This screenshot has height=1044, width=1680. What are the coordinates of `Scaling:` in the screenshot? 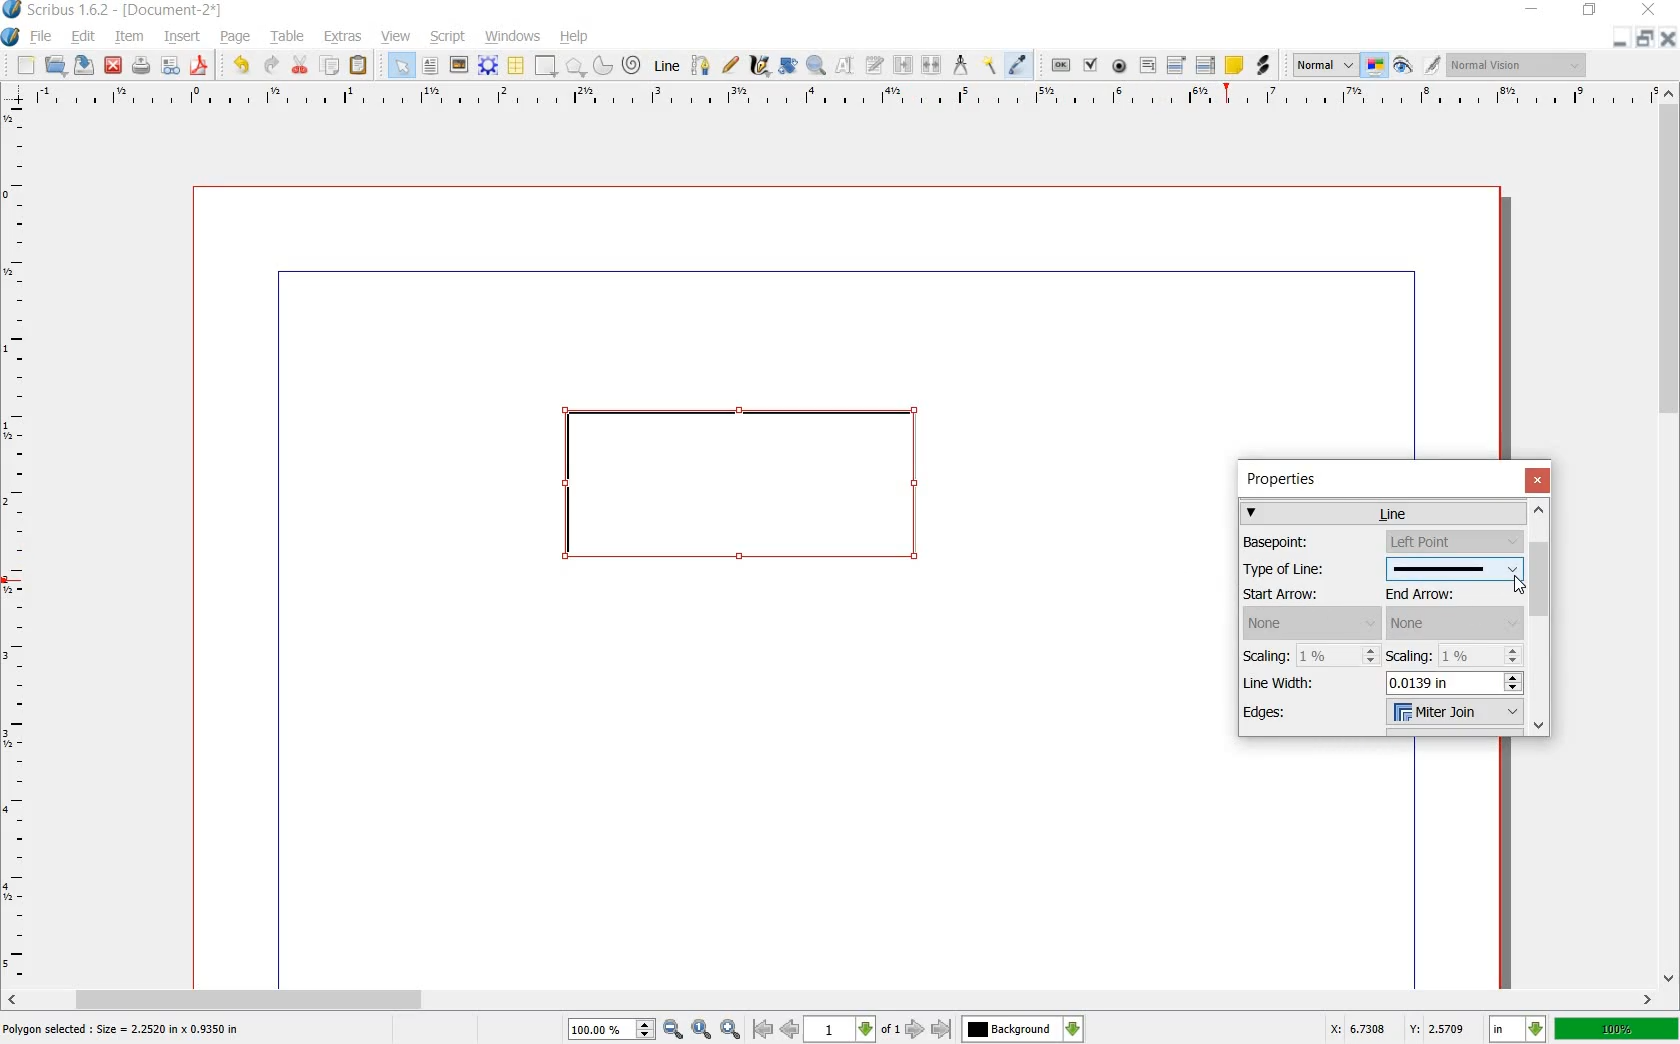 It's located at (1268, 655).